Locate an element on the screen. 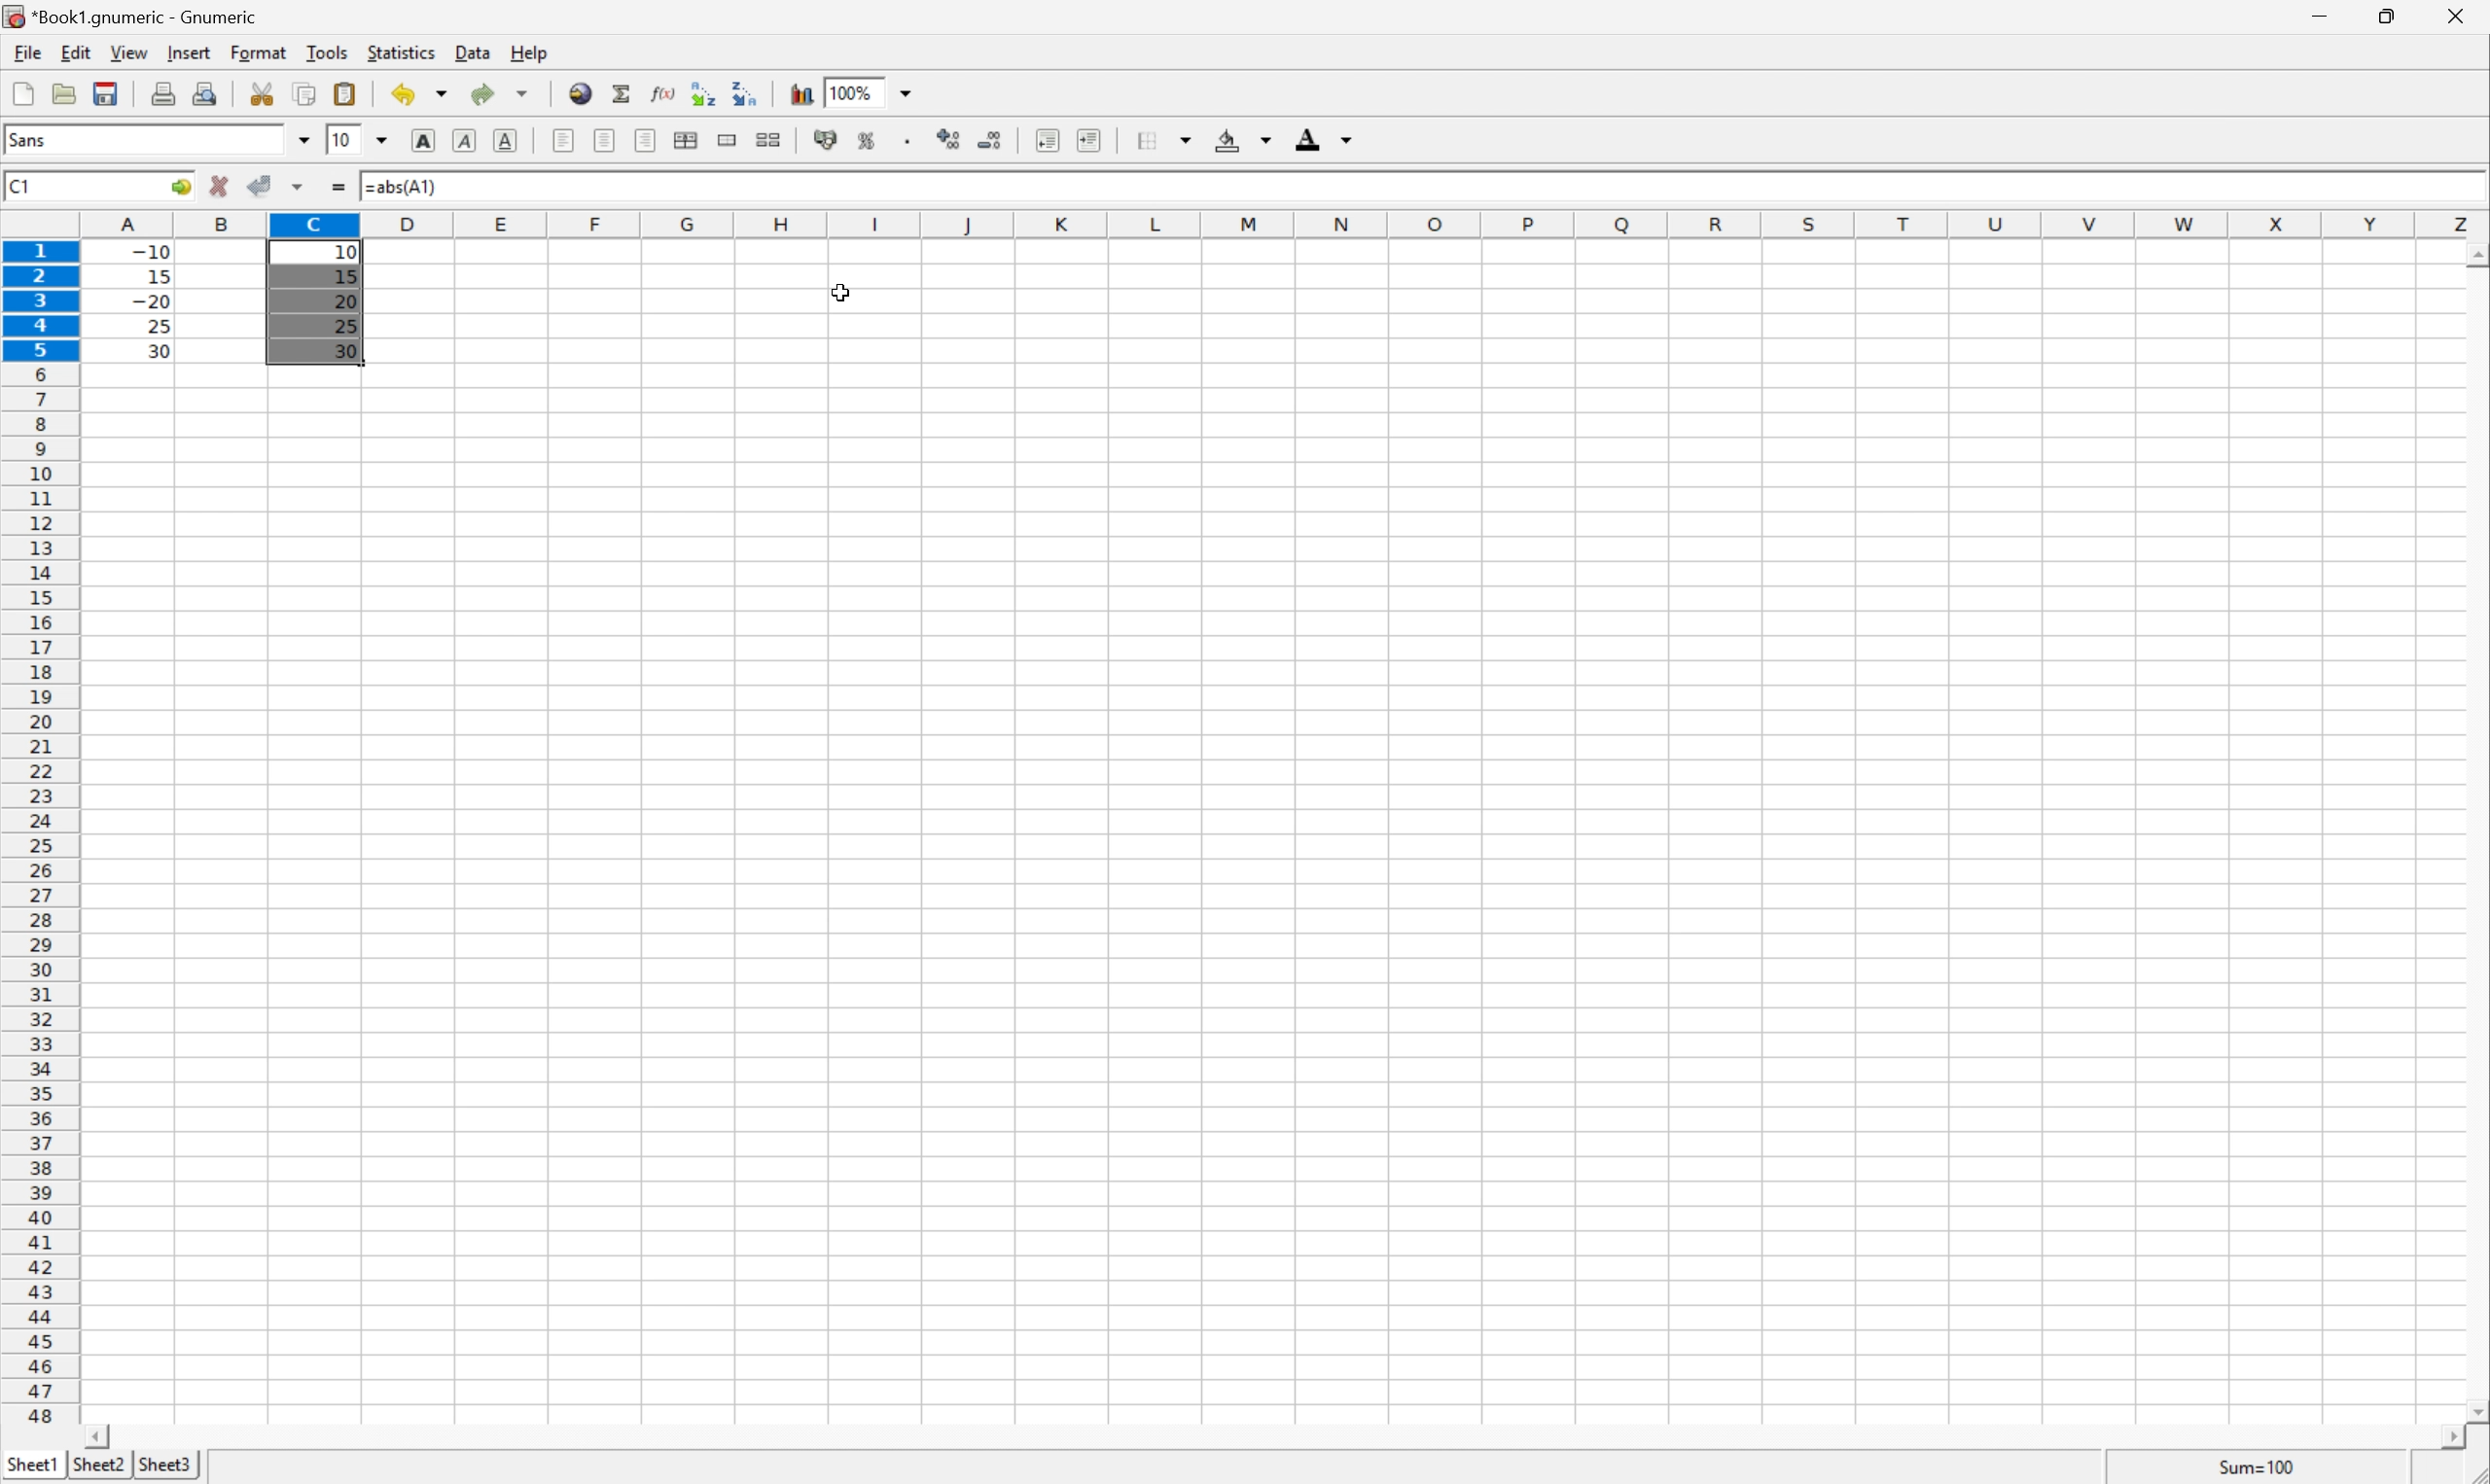 The height and width of the screenshot is (1484, 2490). Restore down is located at coordinates (2383, 17).